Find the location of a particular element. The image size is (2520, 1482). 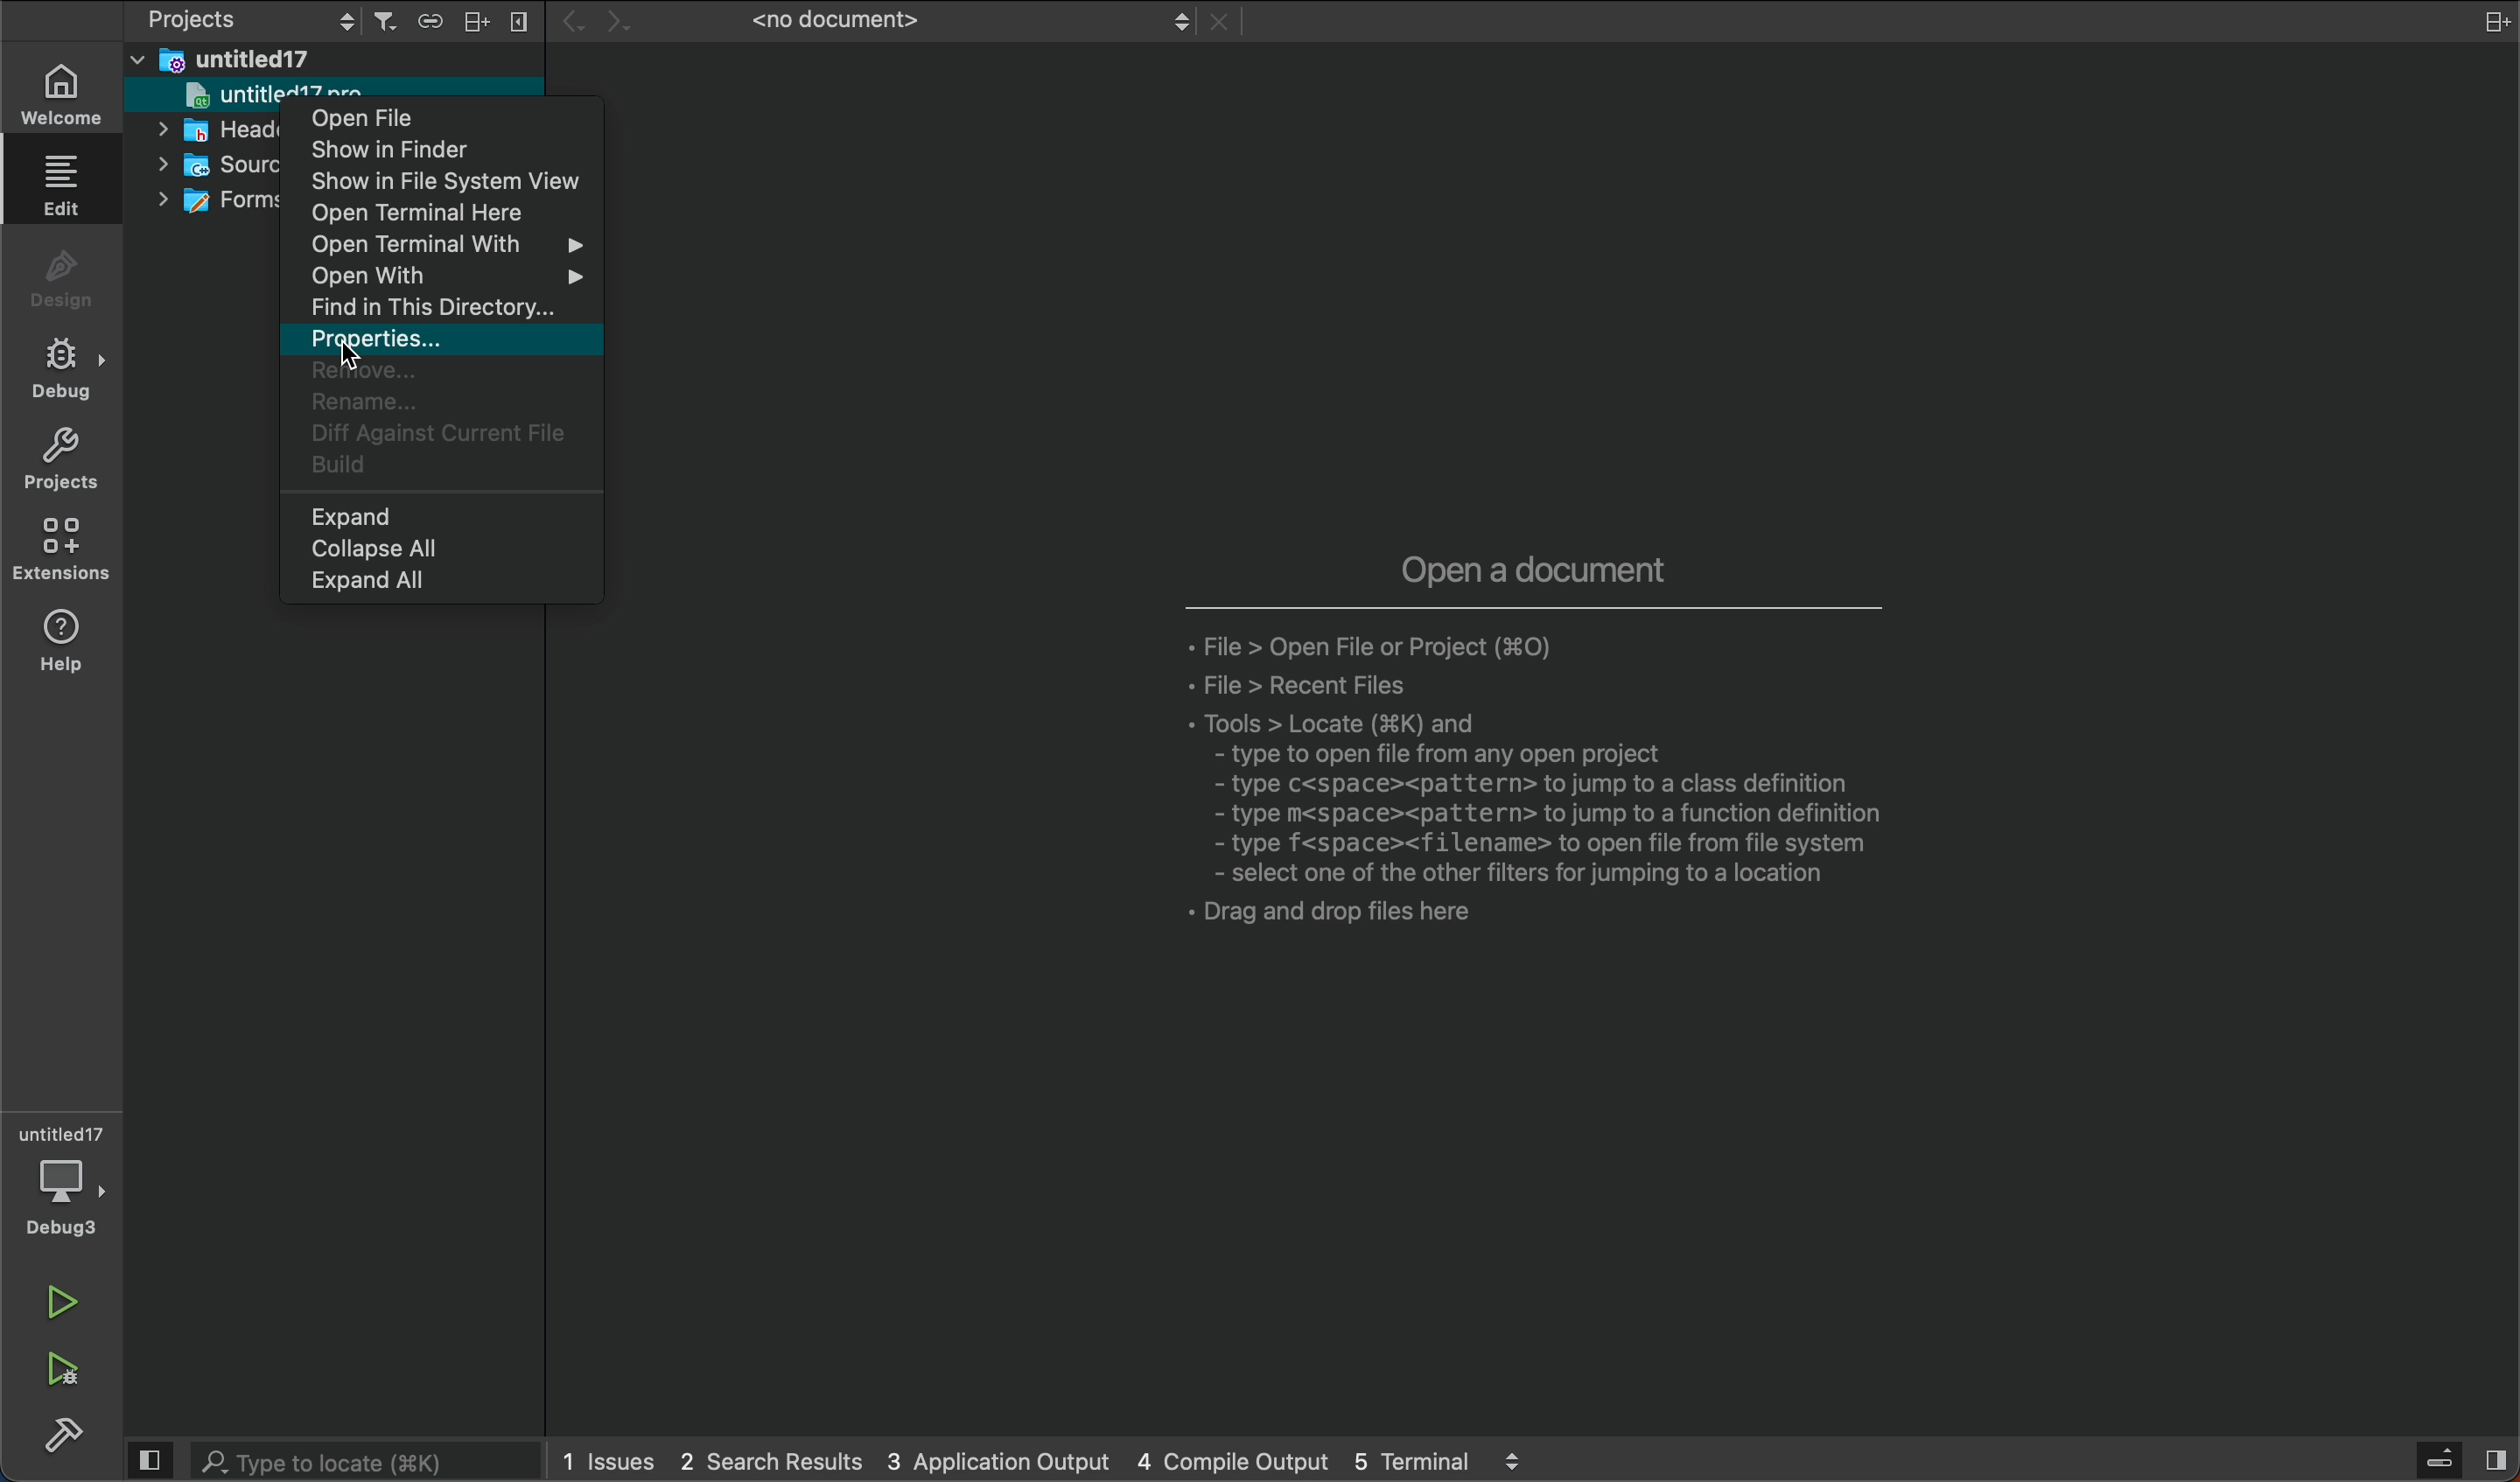

 is located at coordinates (474, 21).